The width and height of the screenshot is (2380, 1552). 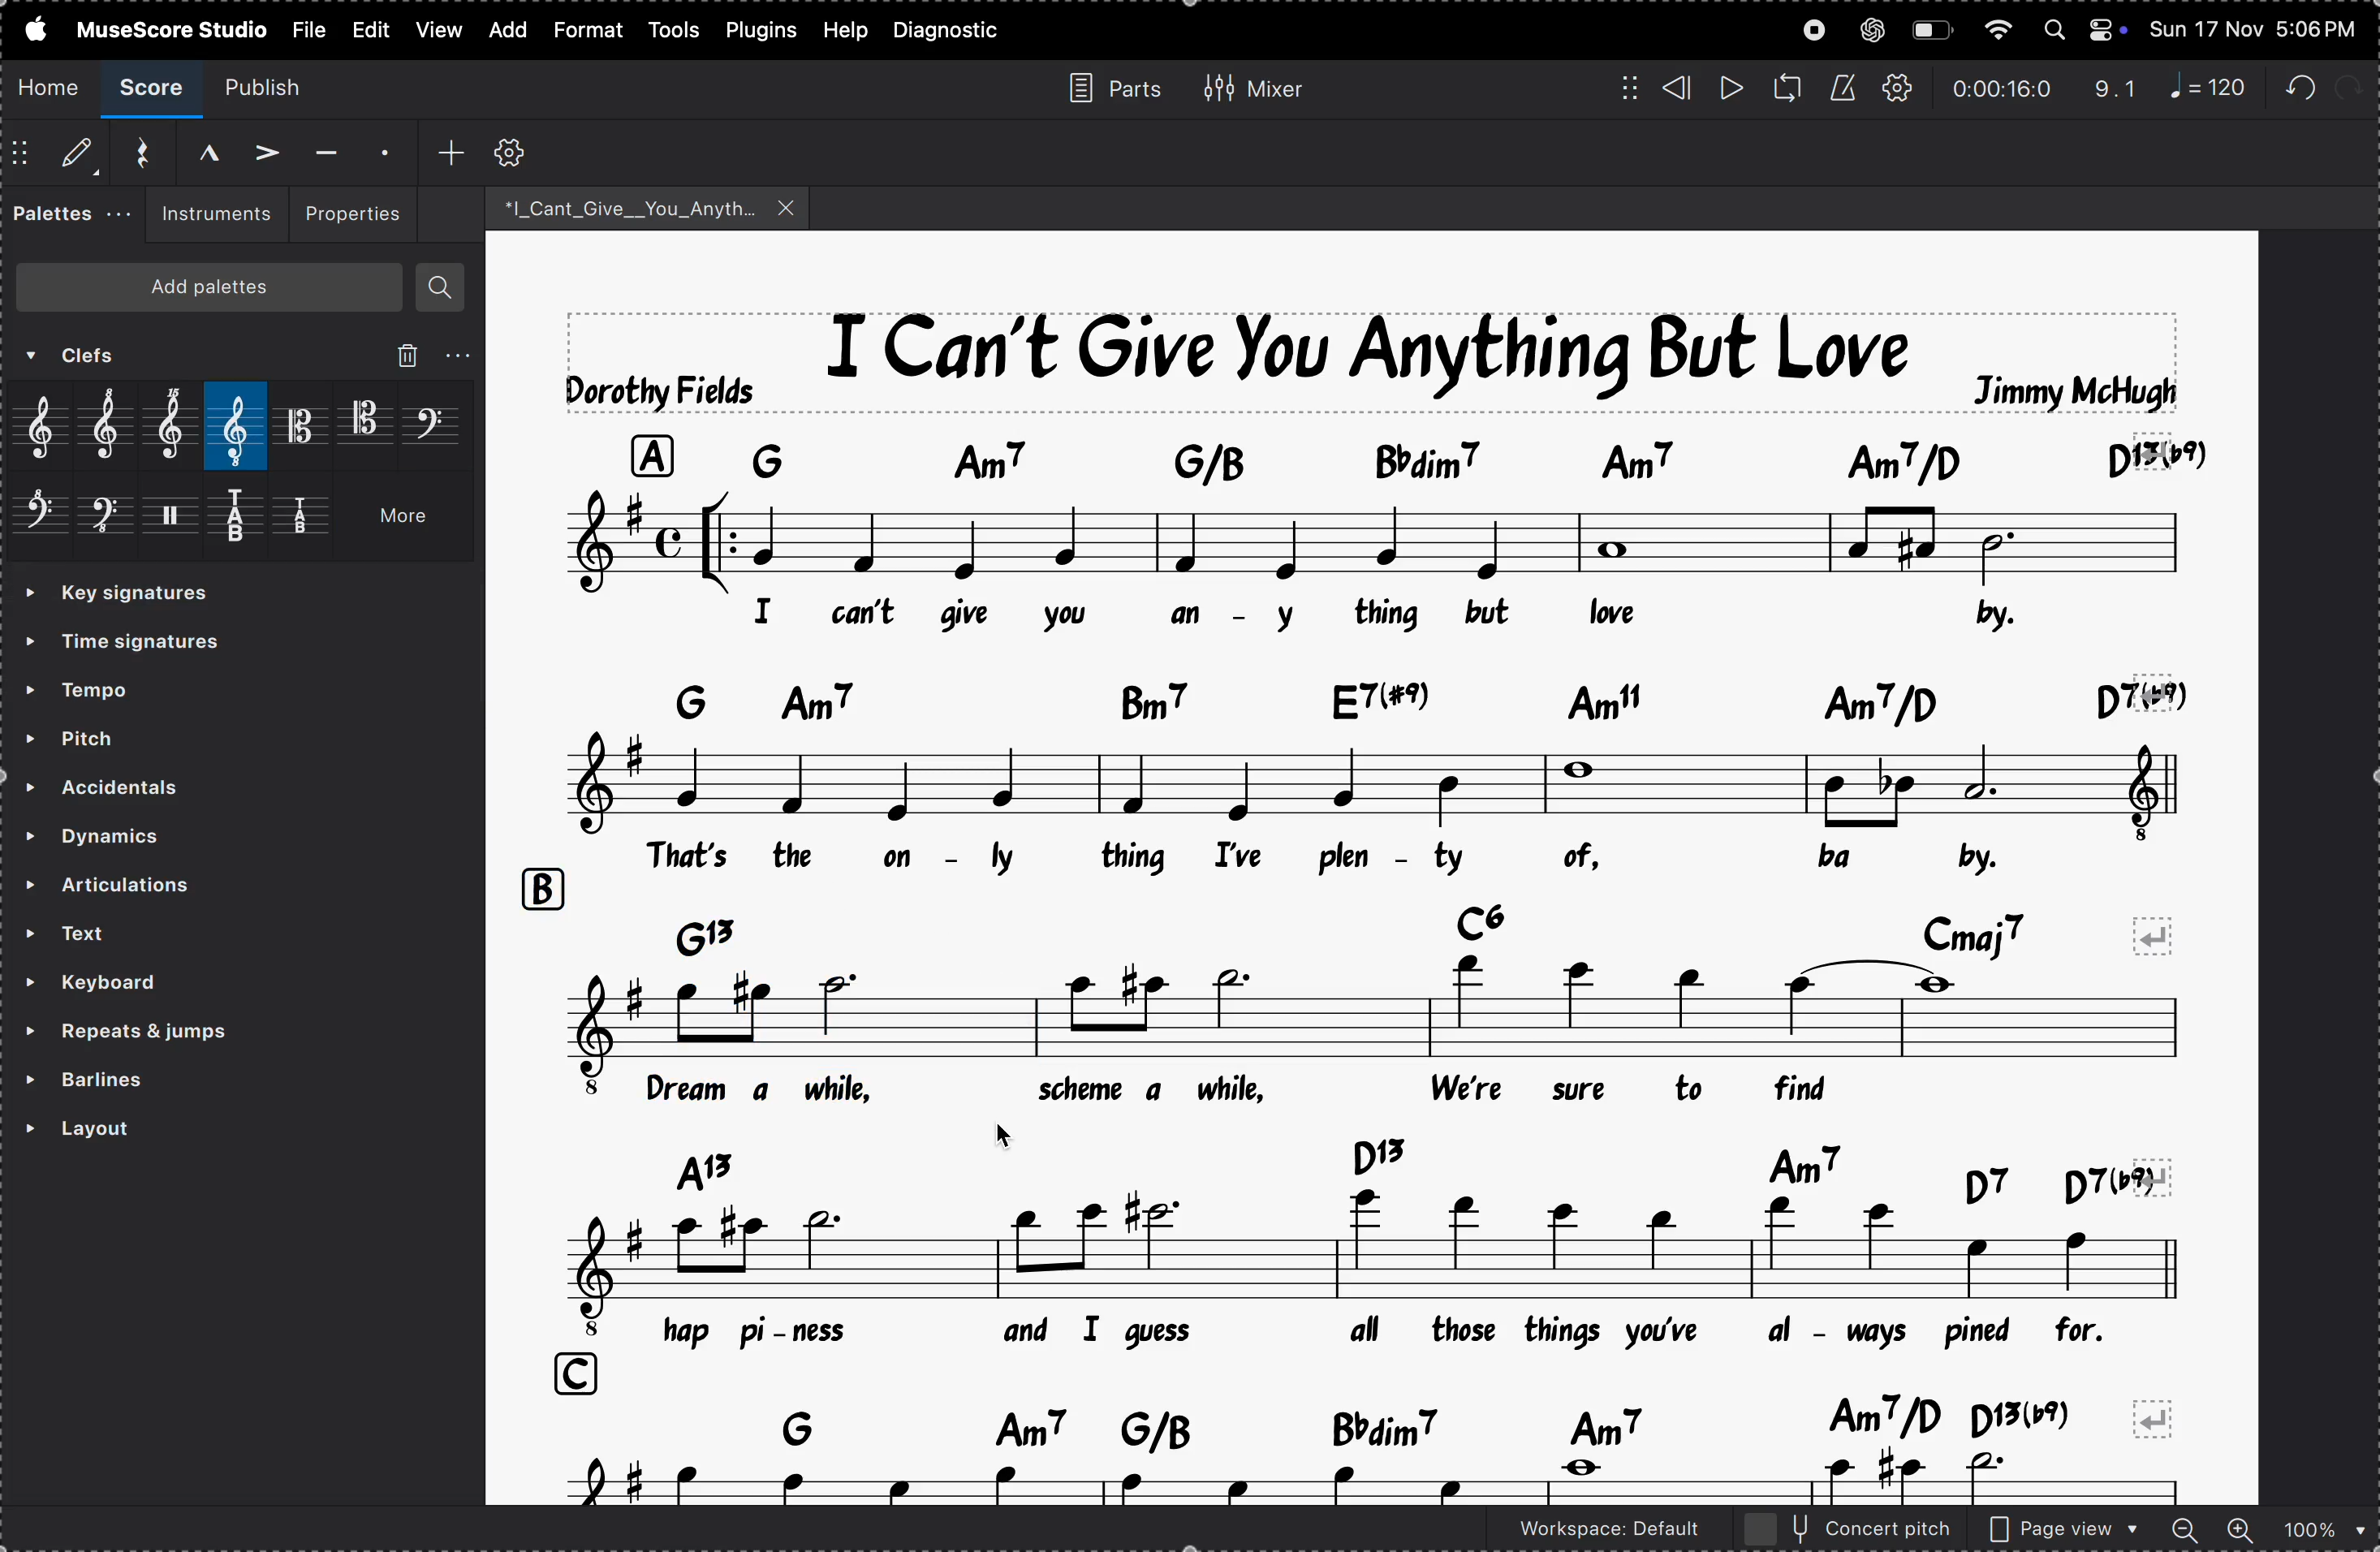 What do you see at coordinates (1842, 89) in the screenshot?
I see `metronome` at bounding box center [1842, 89].